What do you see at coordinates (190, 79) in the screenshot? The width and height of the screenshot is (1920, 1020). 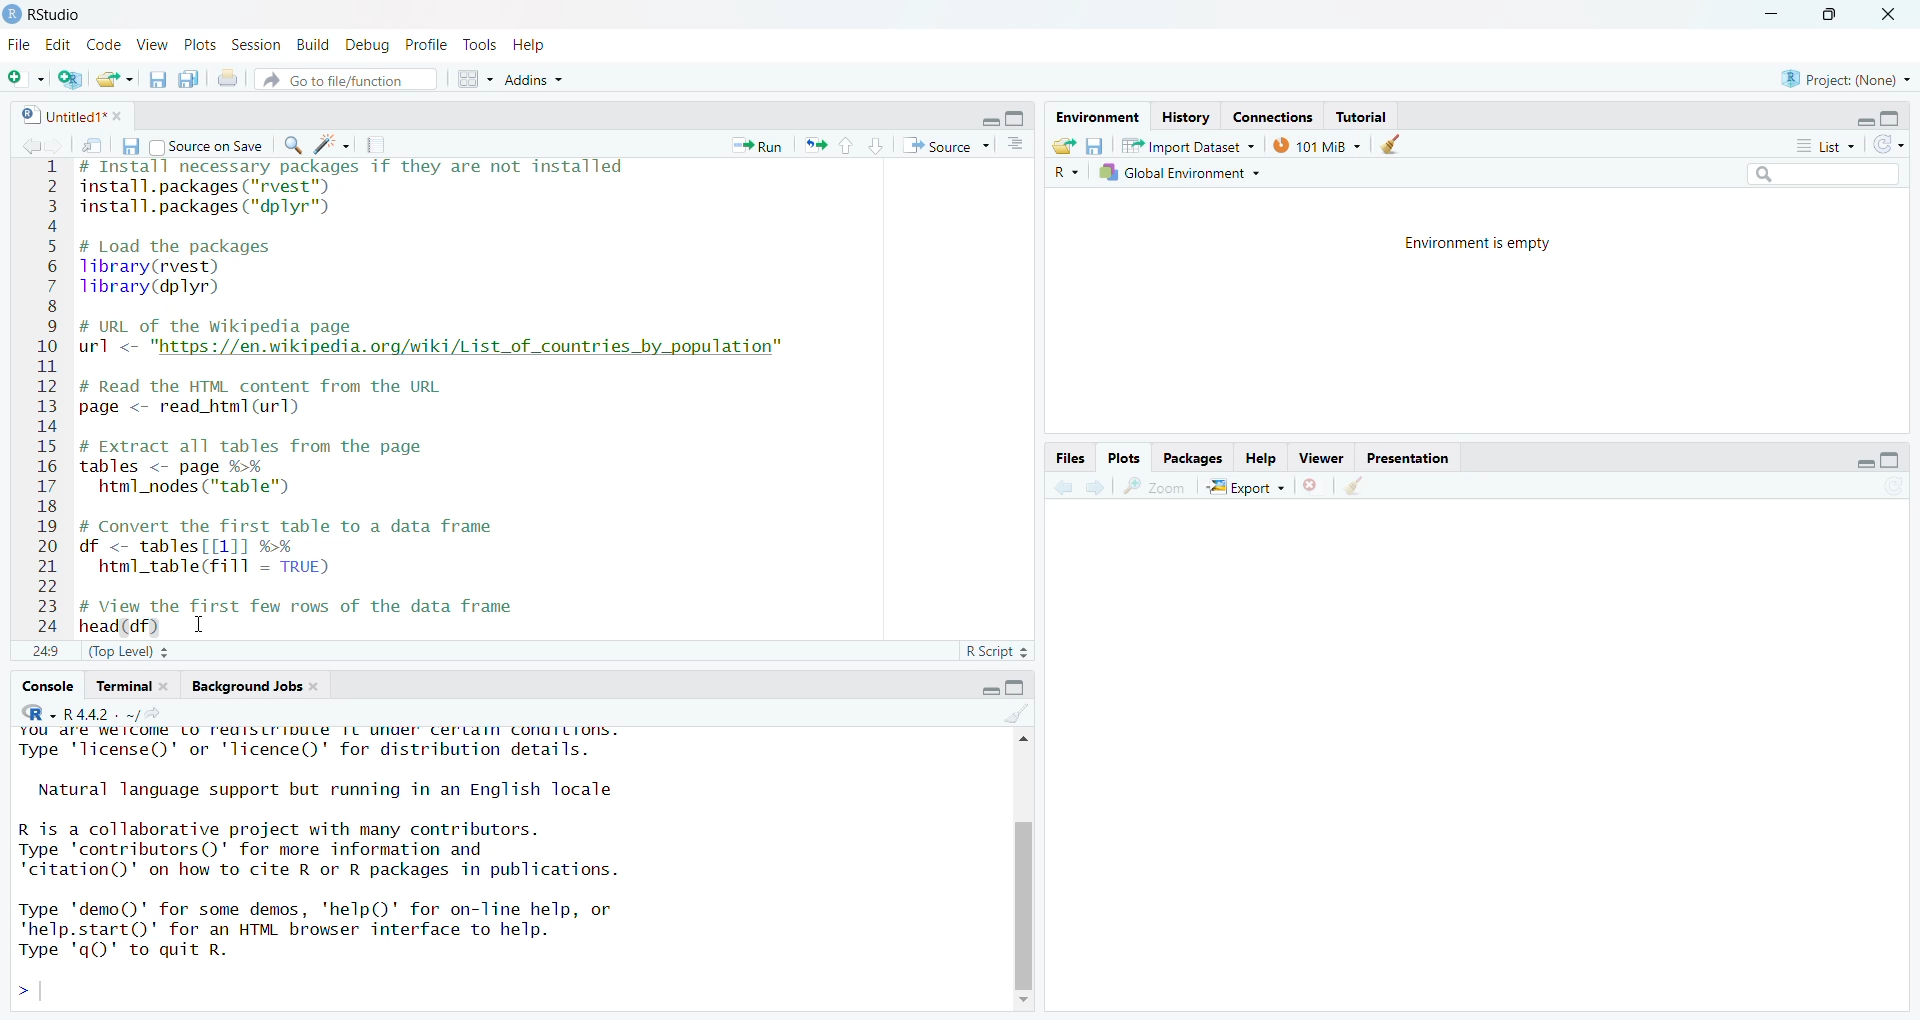 I see `save all` at bounding box center [190, 79].